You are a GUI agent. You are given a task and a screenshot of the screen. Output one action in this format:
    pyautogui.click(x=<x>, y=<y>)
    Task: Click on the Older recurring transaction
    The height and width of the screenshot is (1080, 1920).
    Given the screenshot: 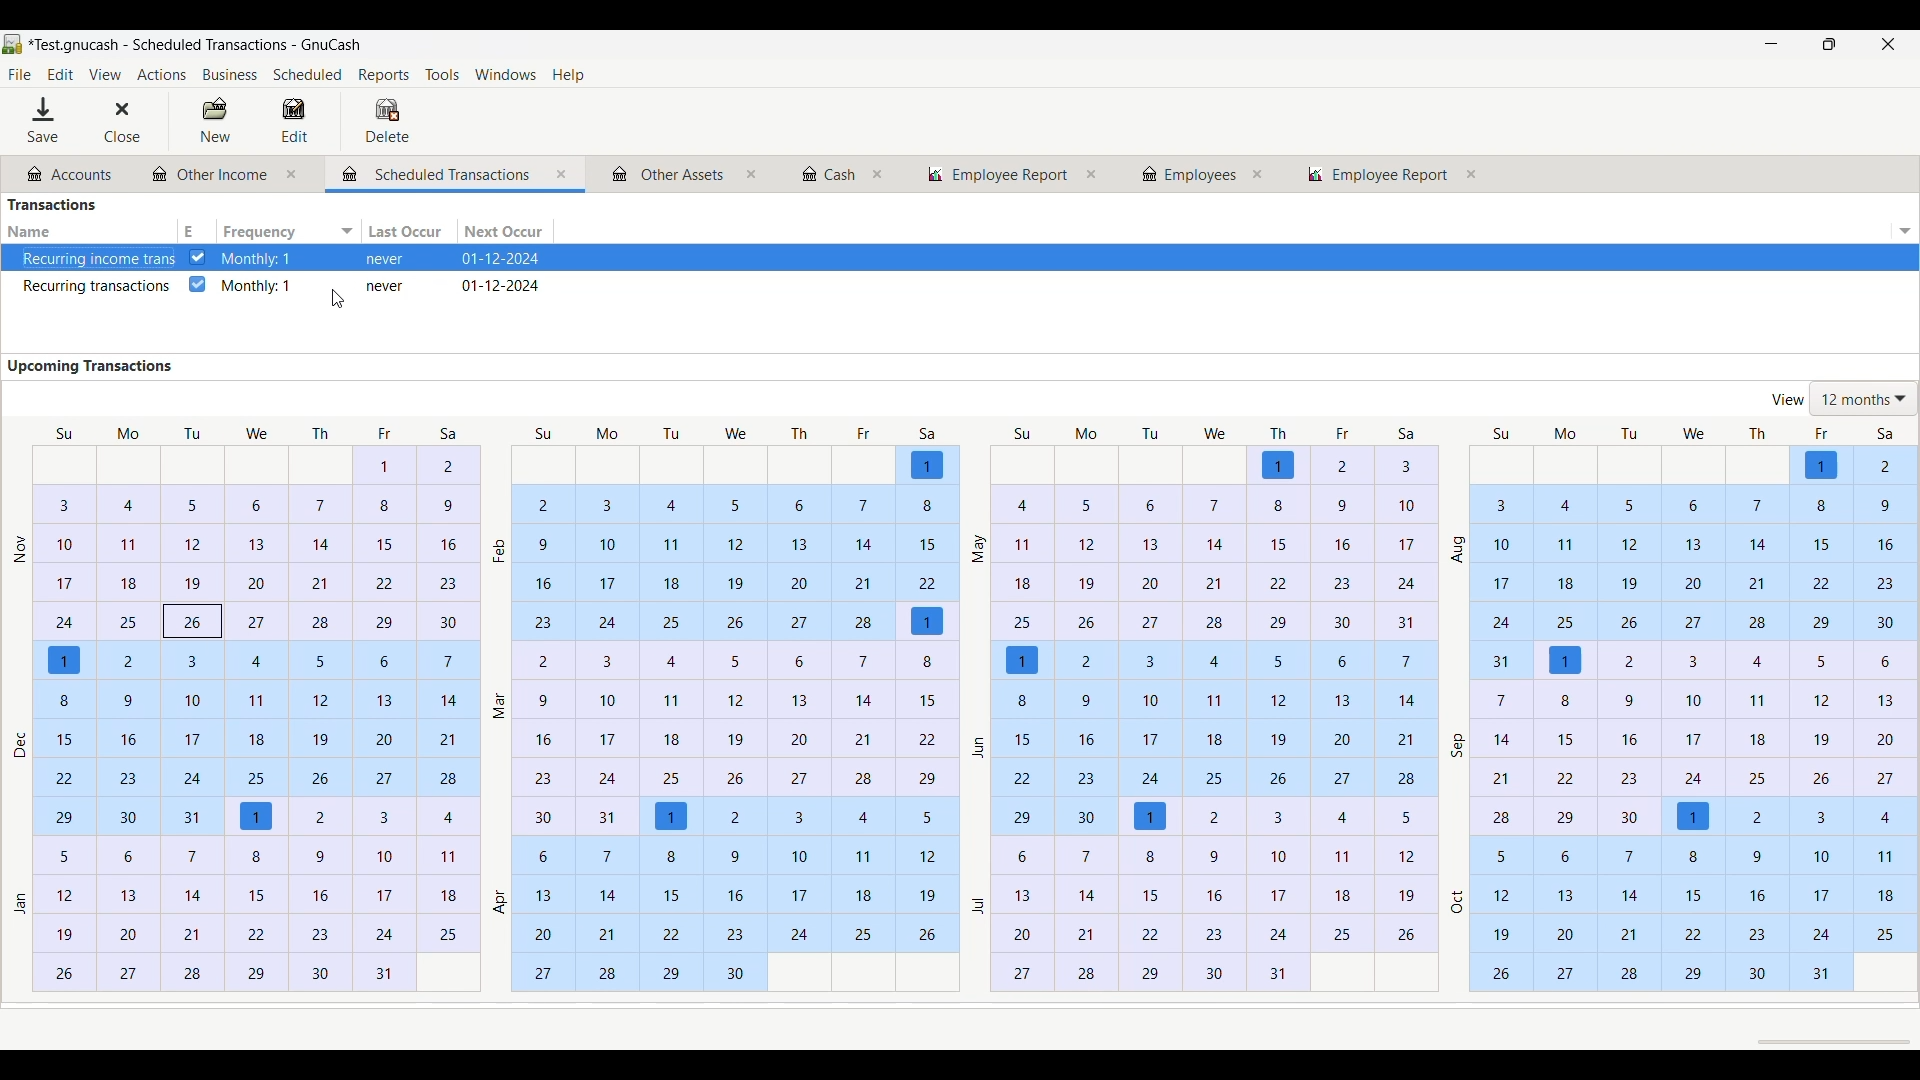 What is the action you would take?
    pyautogui.click(x=86, y=286)
    